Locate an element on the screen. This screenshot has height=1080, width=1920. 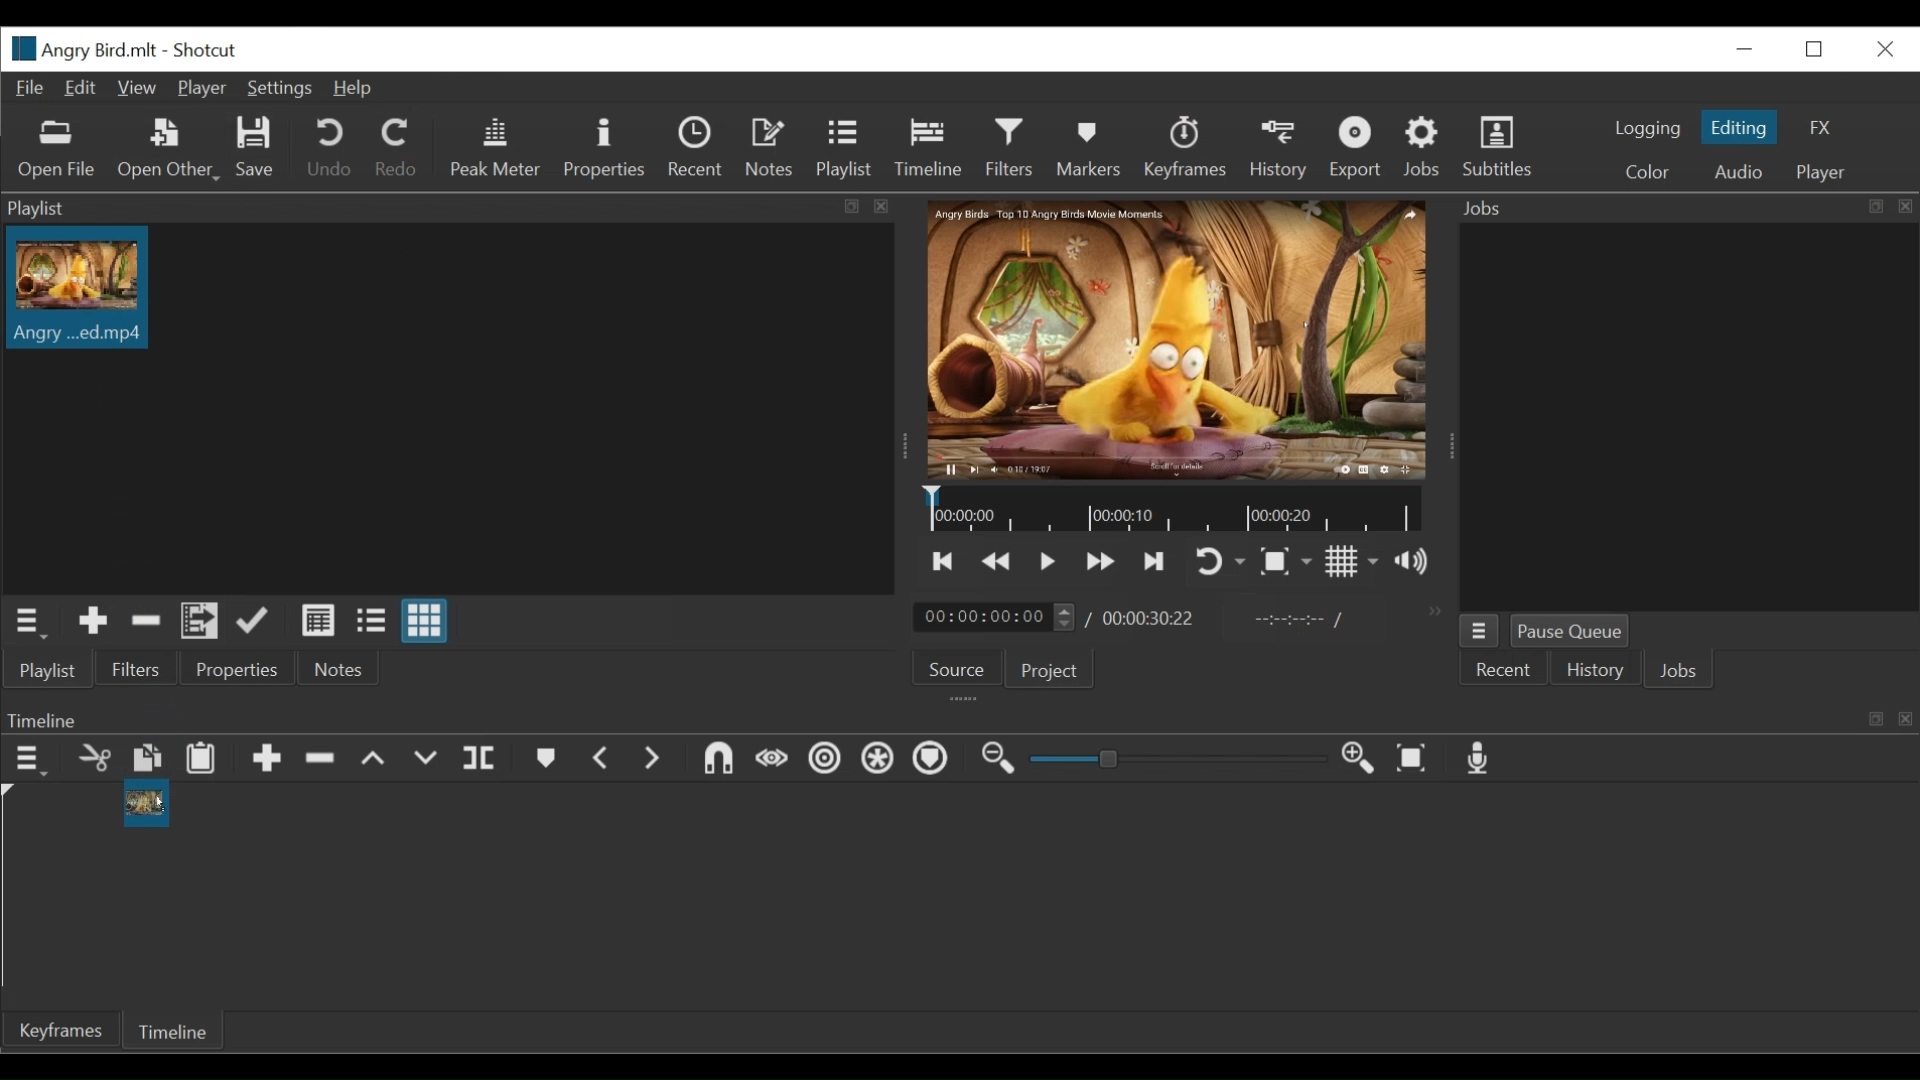
Clip  is located at coordinates (77, 294).